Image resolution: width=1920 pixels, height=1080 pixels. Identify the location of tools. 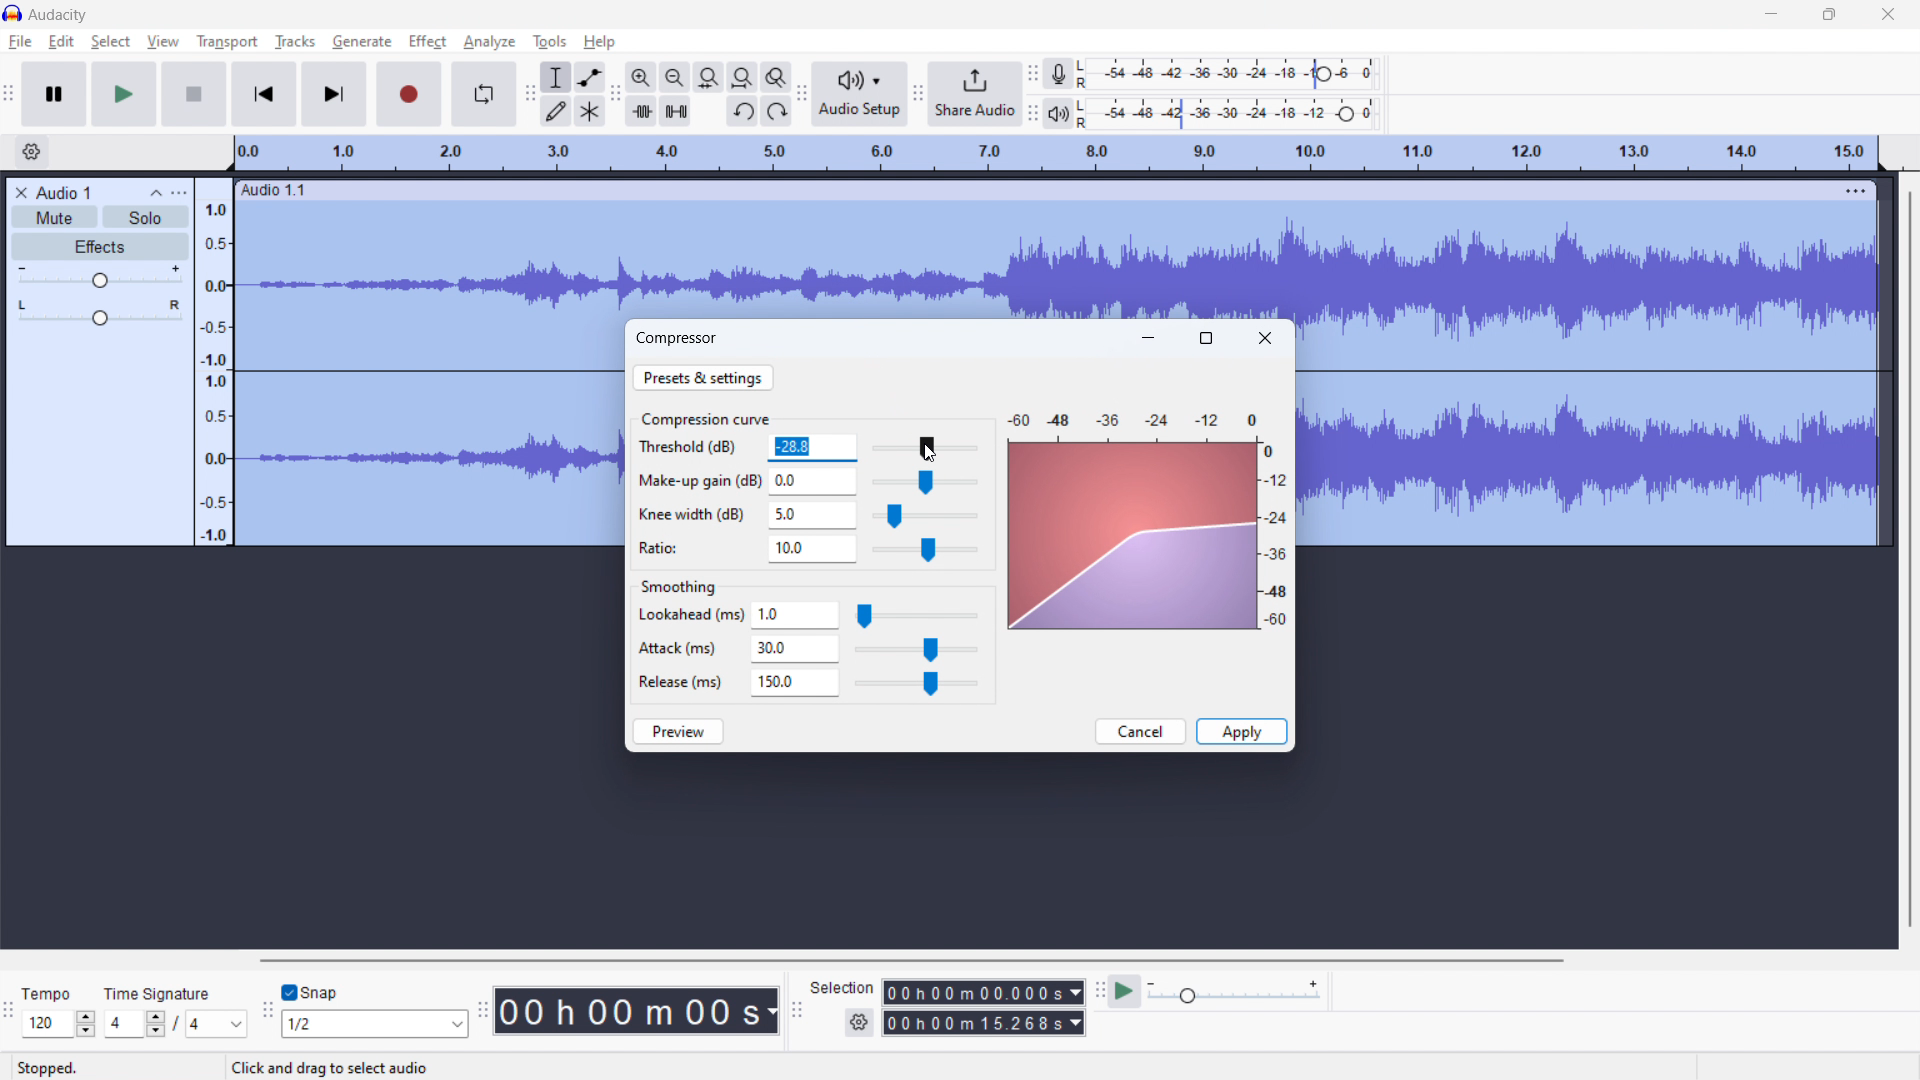
(550, 42).